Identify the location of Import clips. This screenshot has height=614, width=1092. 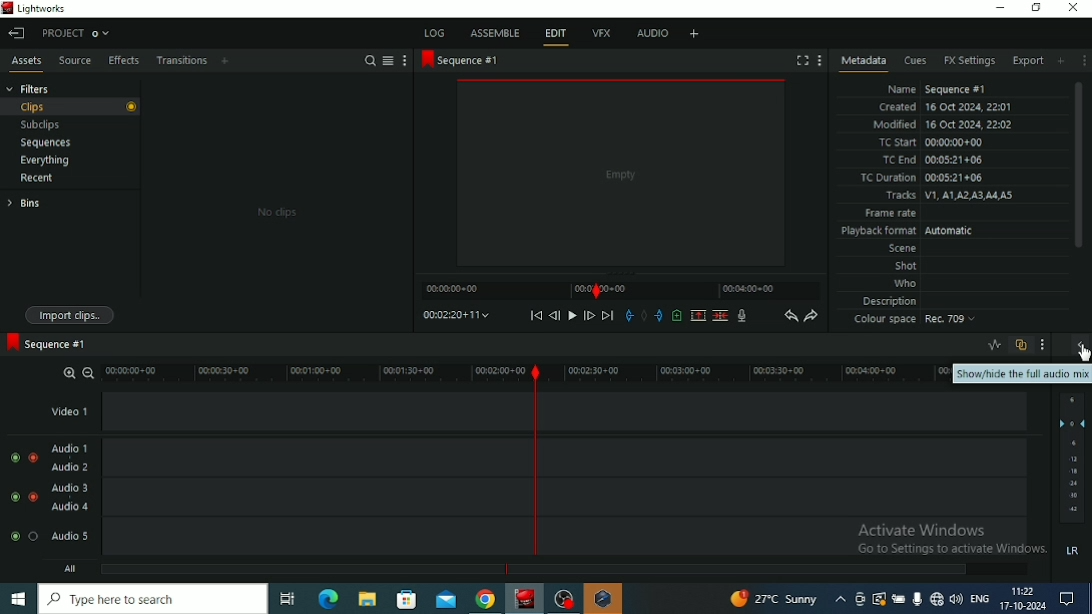
(71, 316).